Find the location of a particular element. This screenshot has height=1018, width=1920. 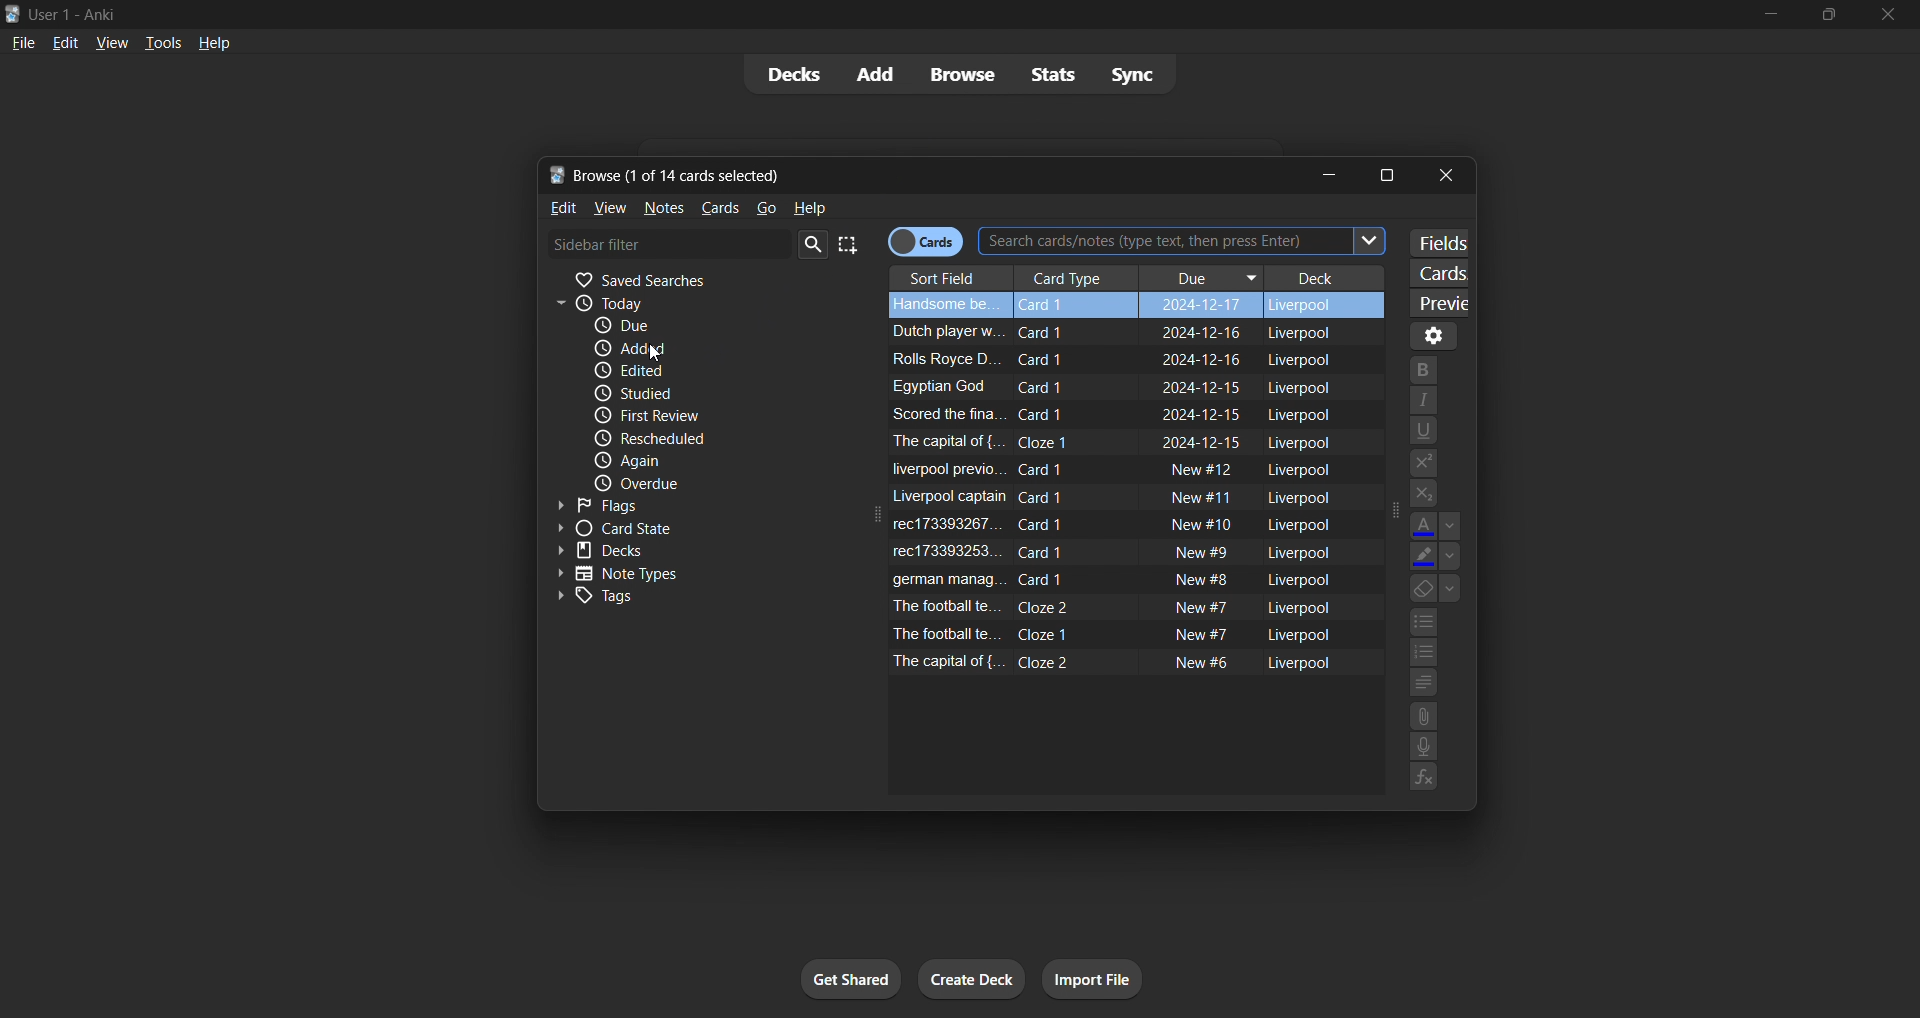

due is located at coordinates (700, 327).